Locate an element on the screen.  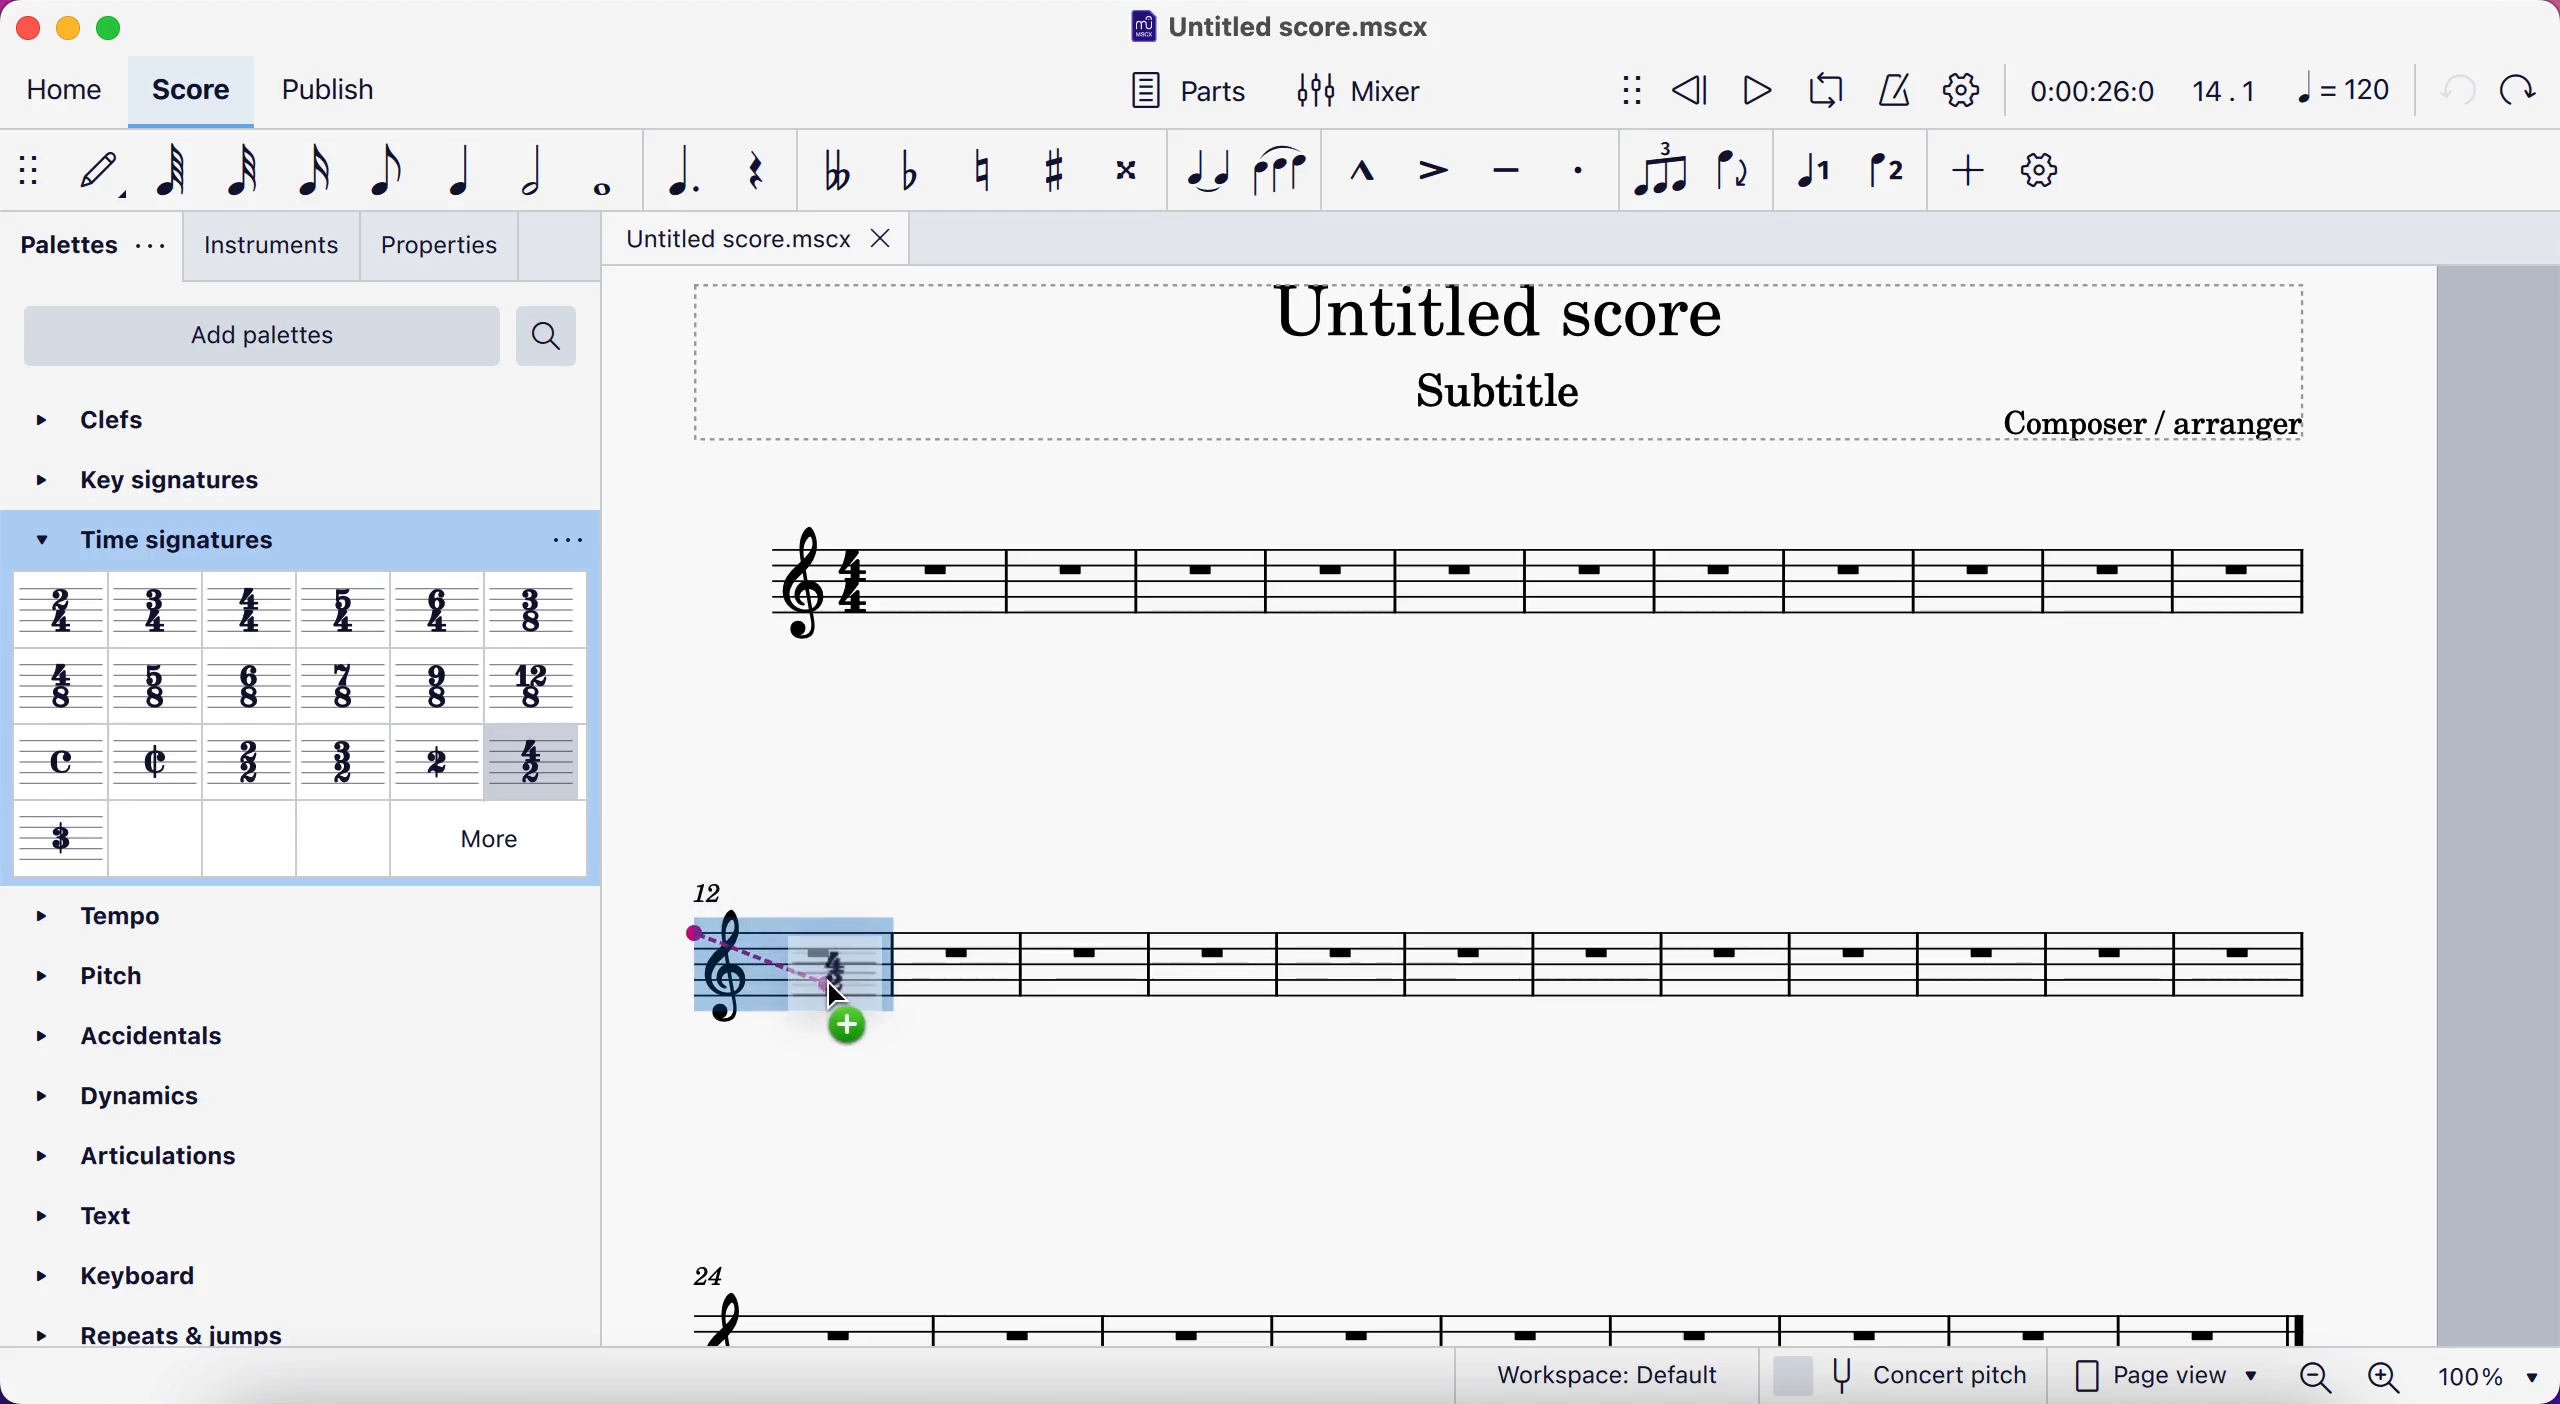
Subtitle is located at coordinates (1500, 386).